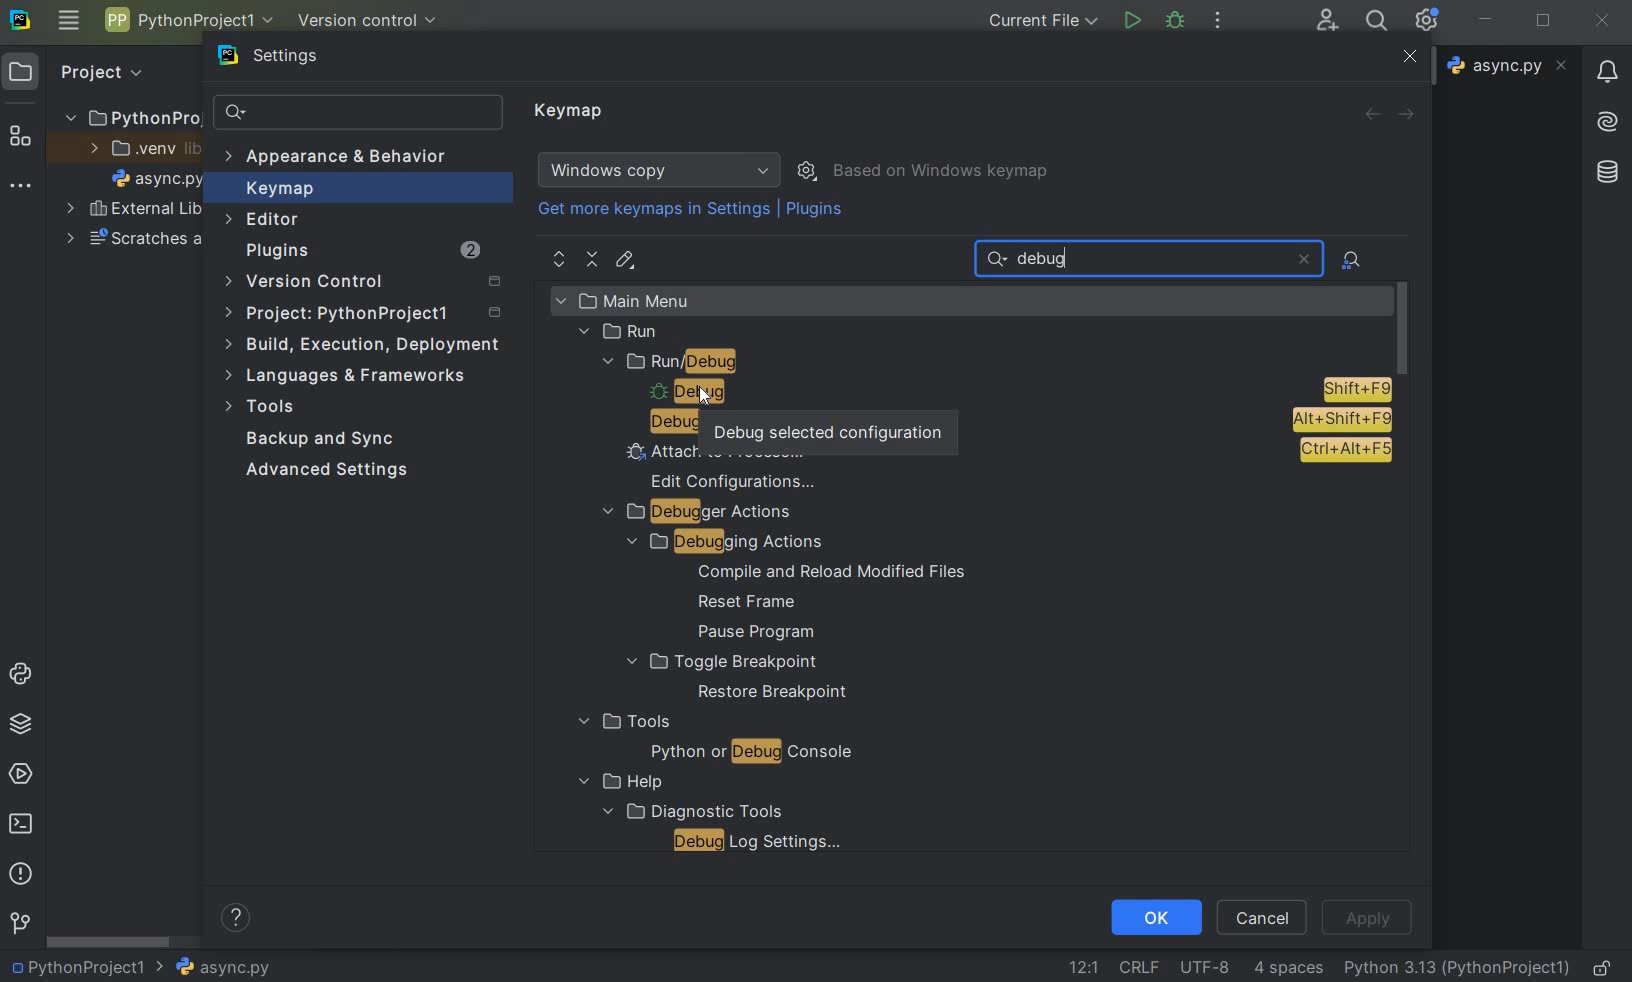 This screenshot has width=1632, height=982. Describe the element at coordinates (1138, 968) in the screenshot. I see `line separator` at that location.